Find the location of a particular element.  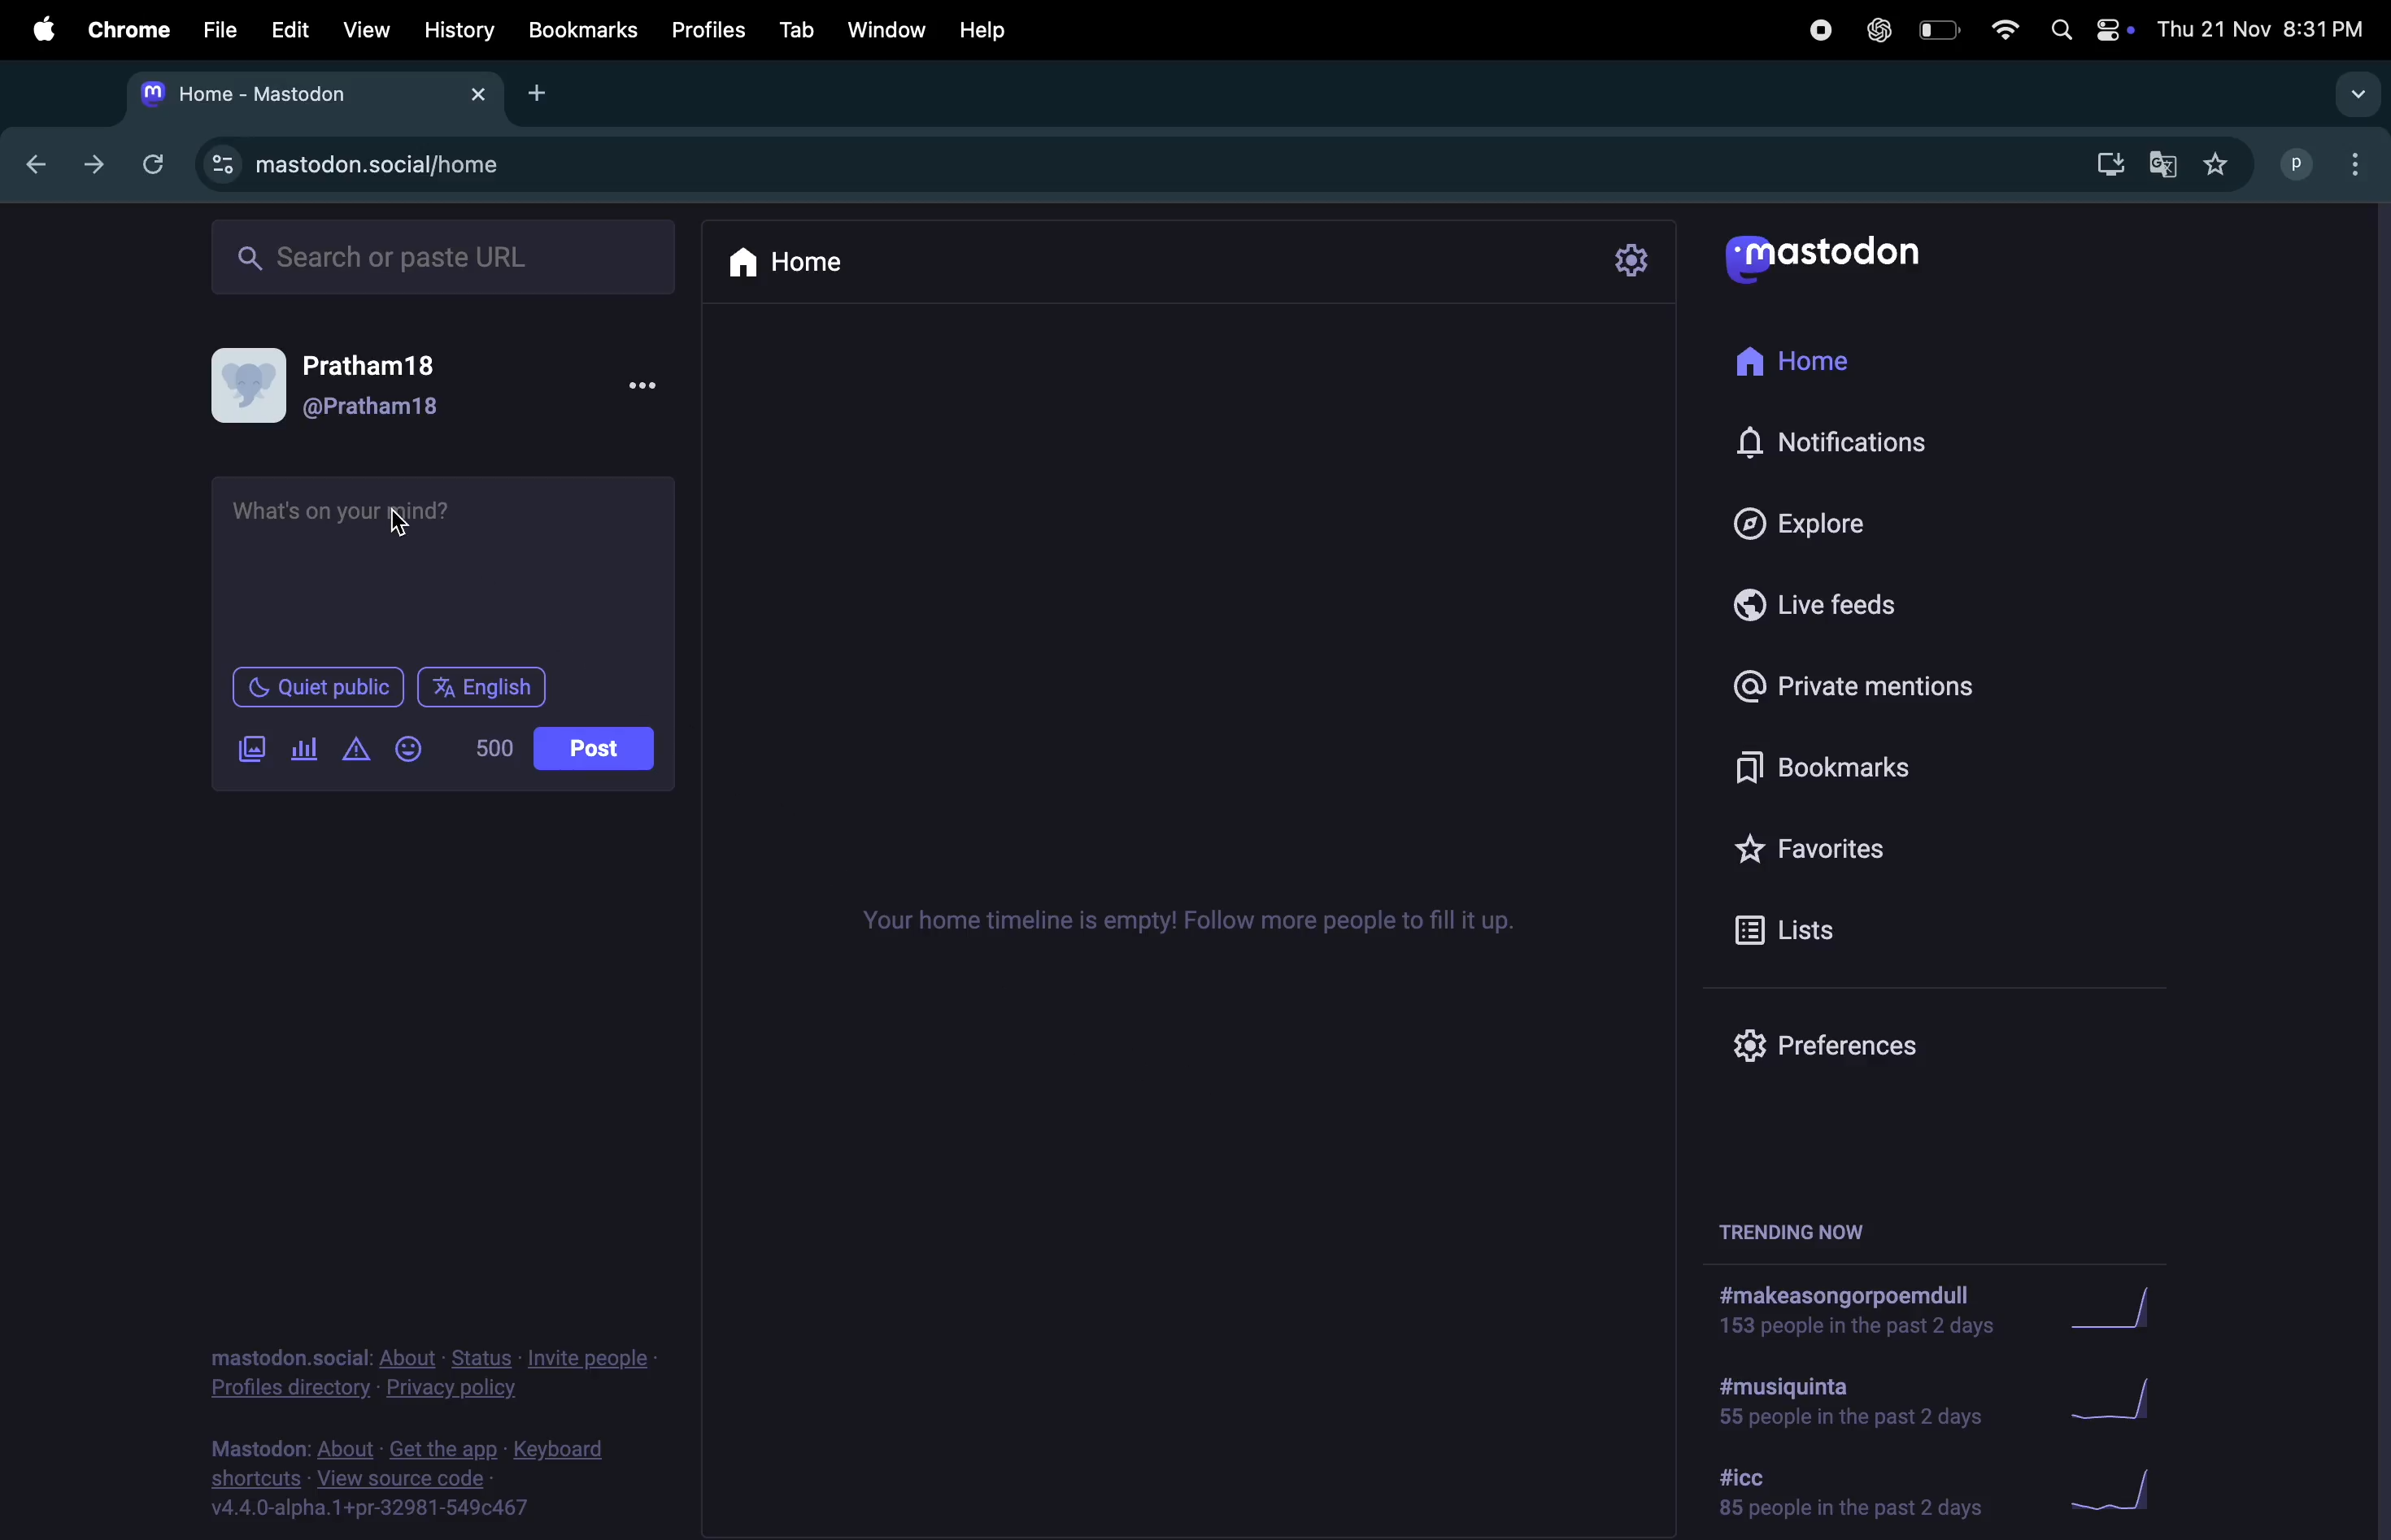

source code is located at coordinates (417, 1478).